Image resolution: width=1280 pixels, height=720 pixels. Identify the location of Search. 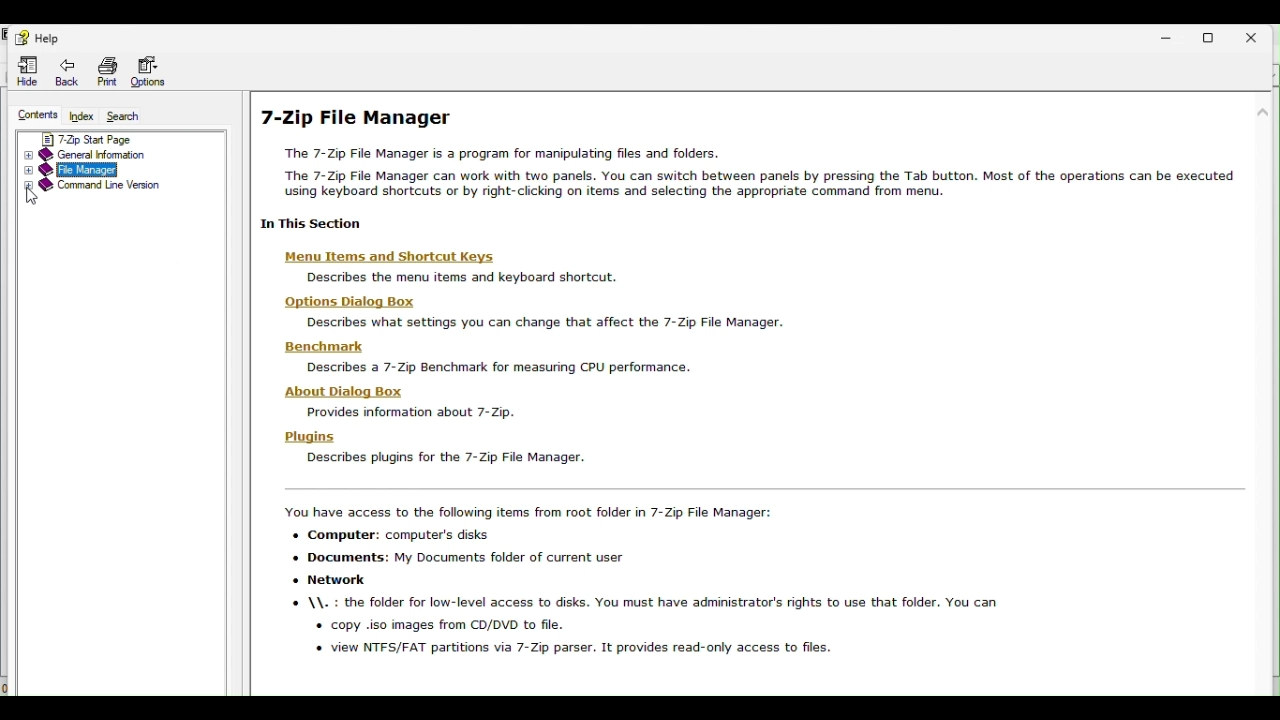
(123, 117).